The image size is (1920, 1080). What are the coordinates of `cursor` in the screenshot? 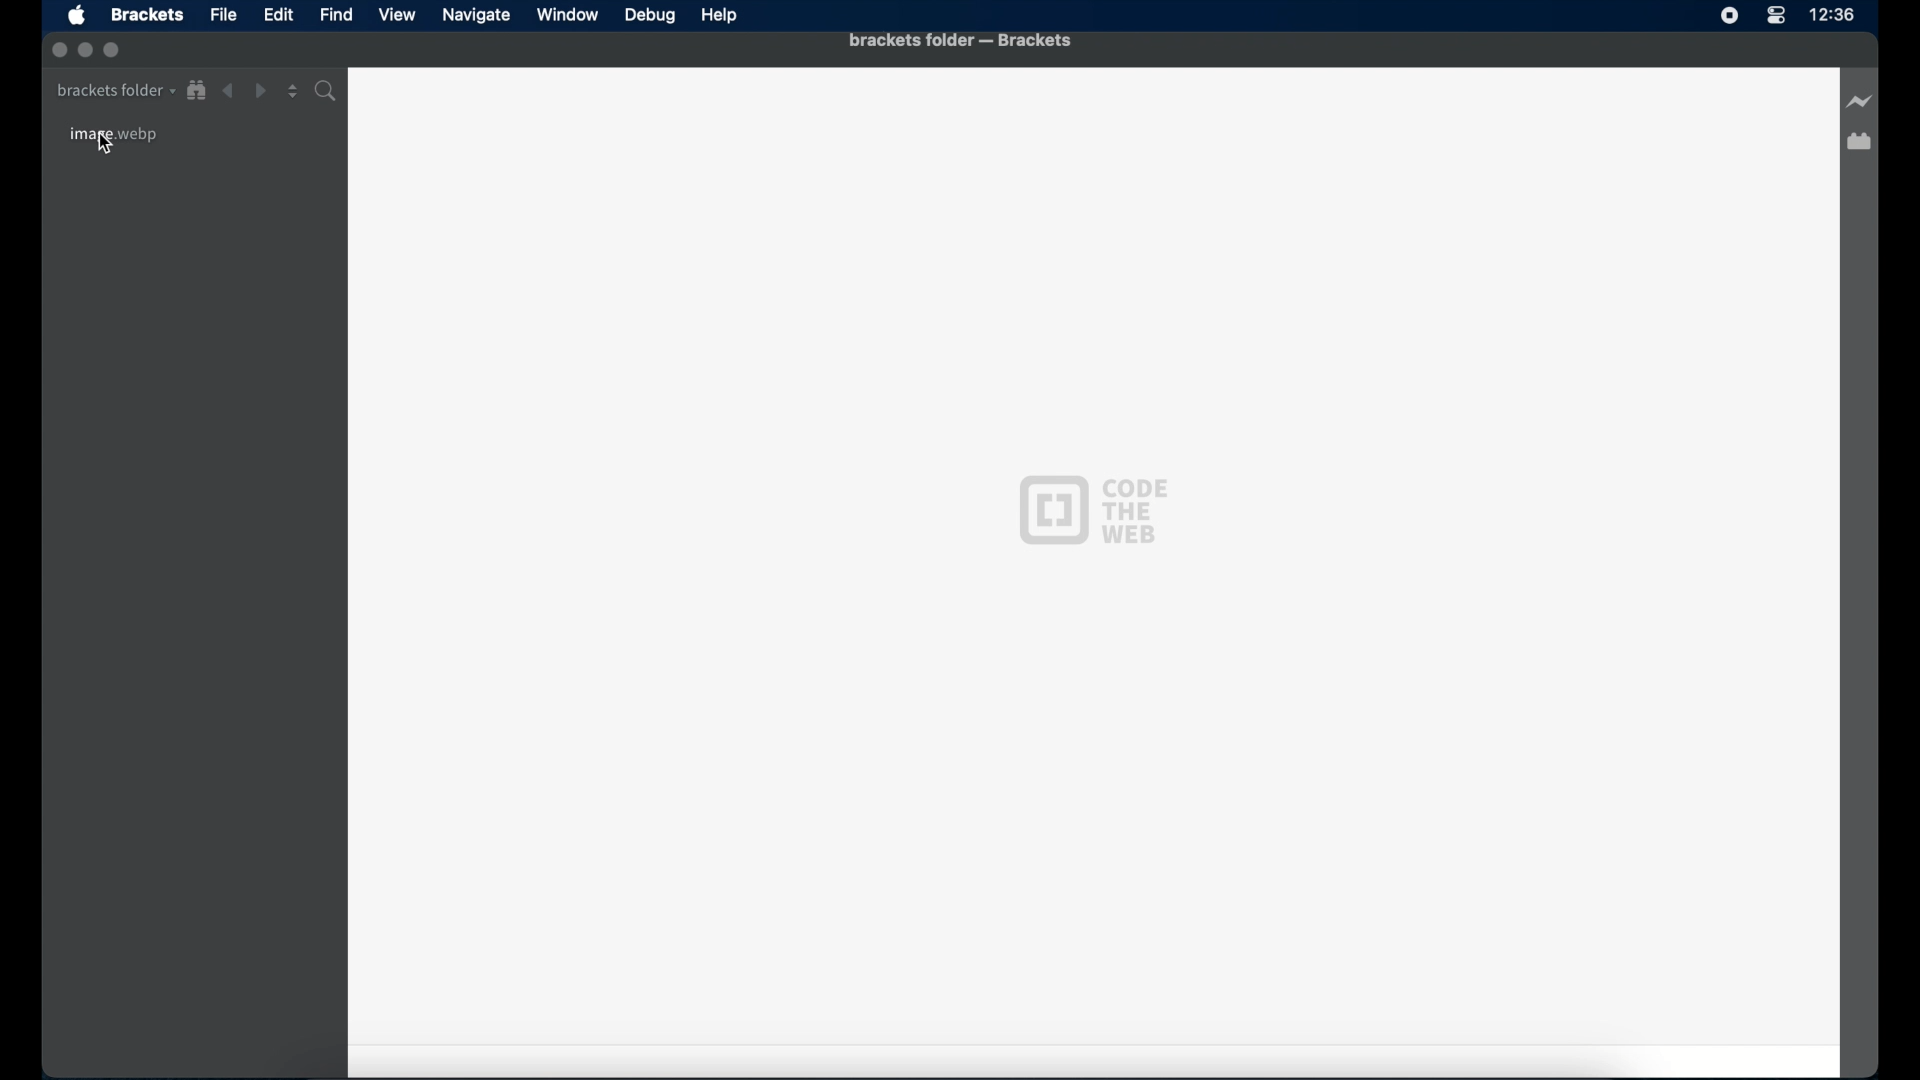 It's located at (103, 145).